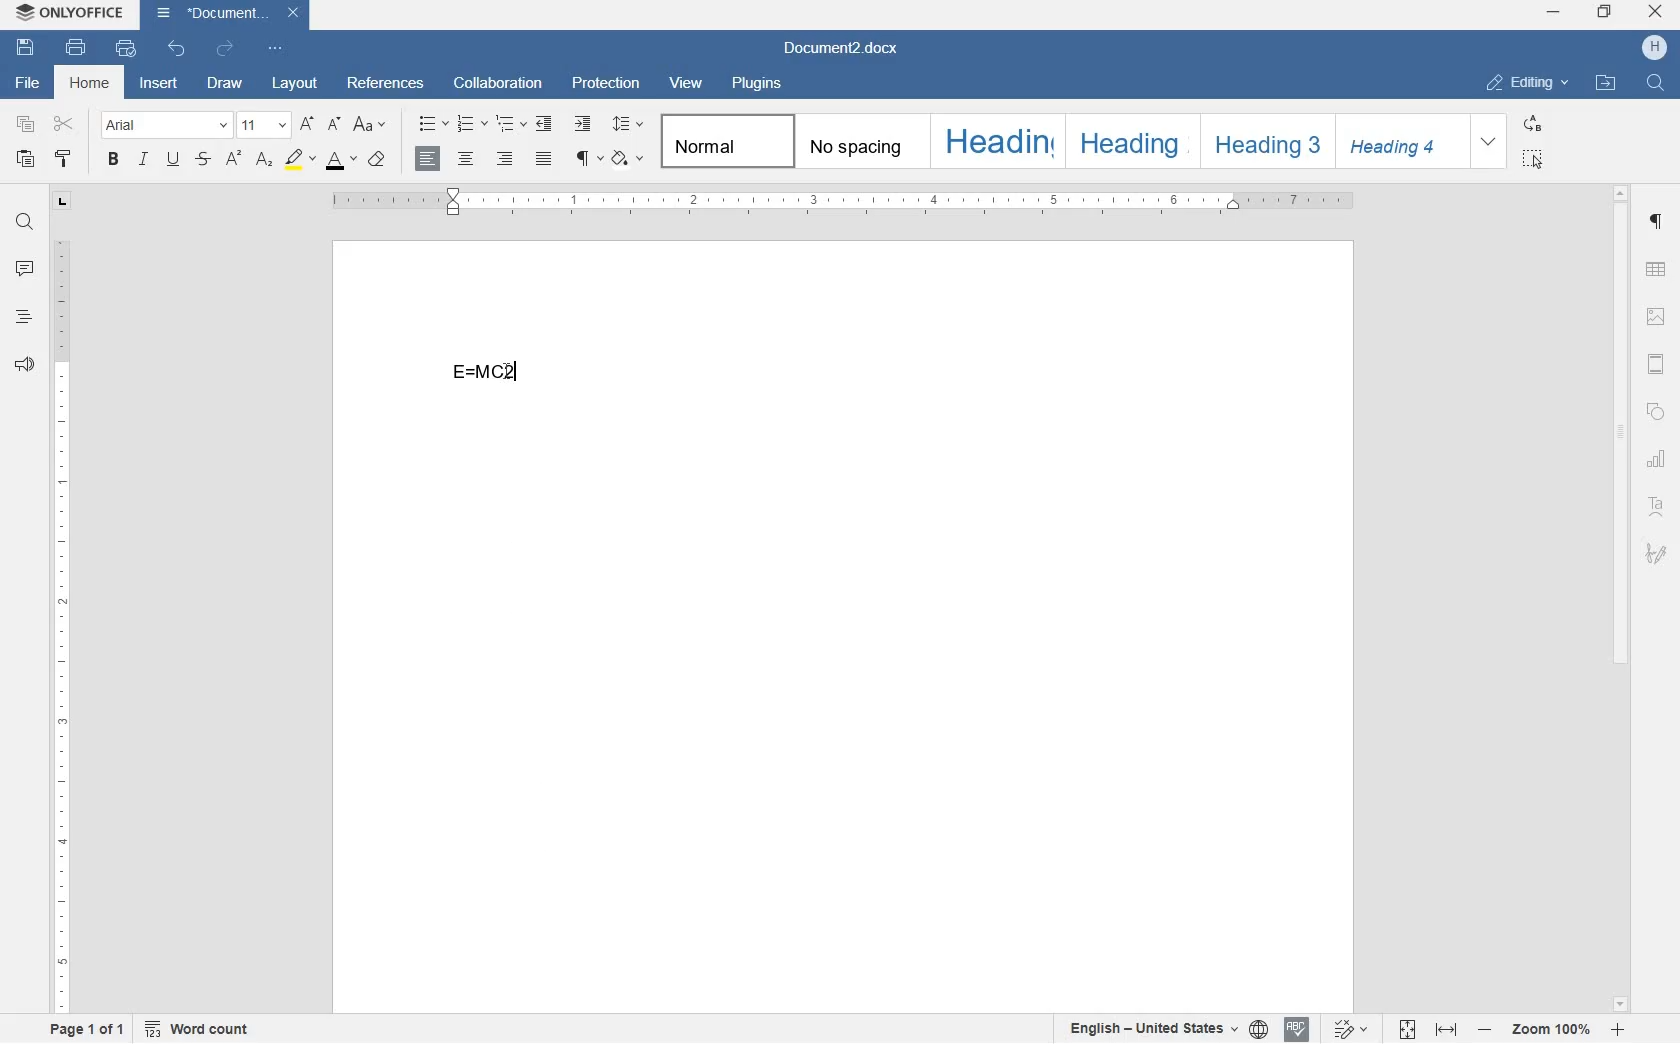  Describe the element at coordinates (166, 126) in the screenshot. I see `font name` at that location.